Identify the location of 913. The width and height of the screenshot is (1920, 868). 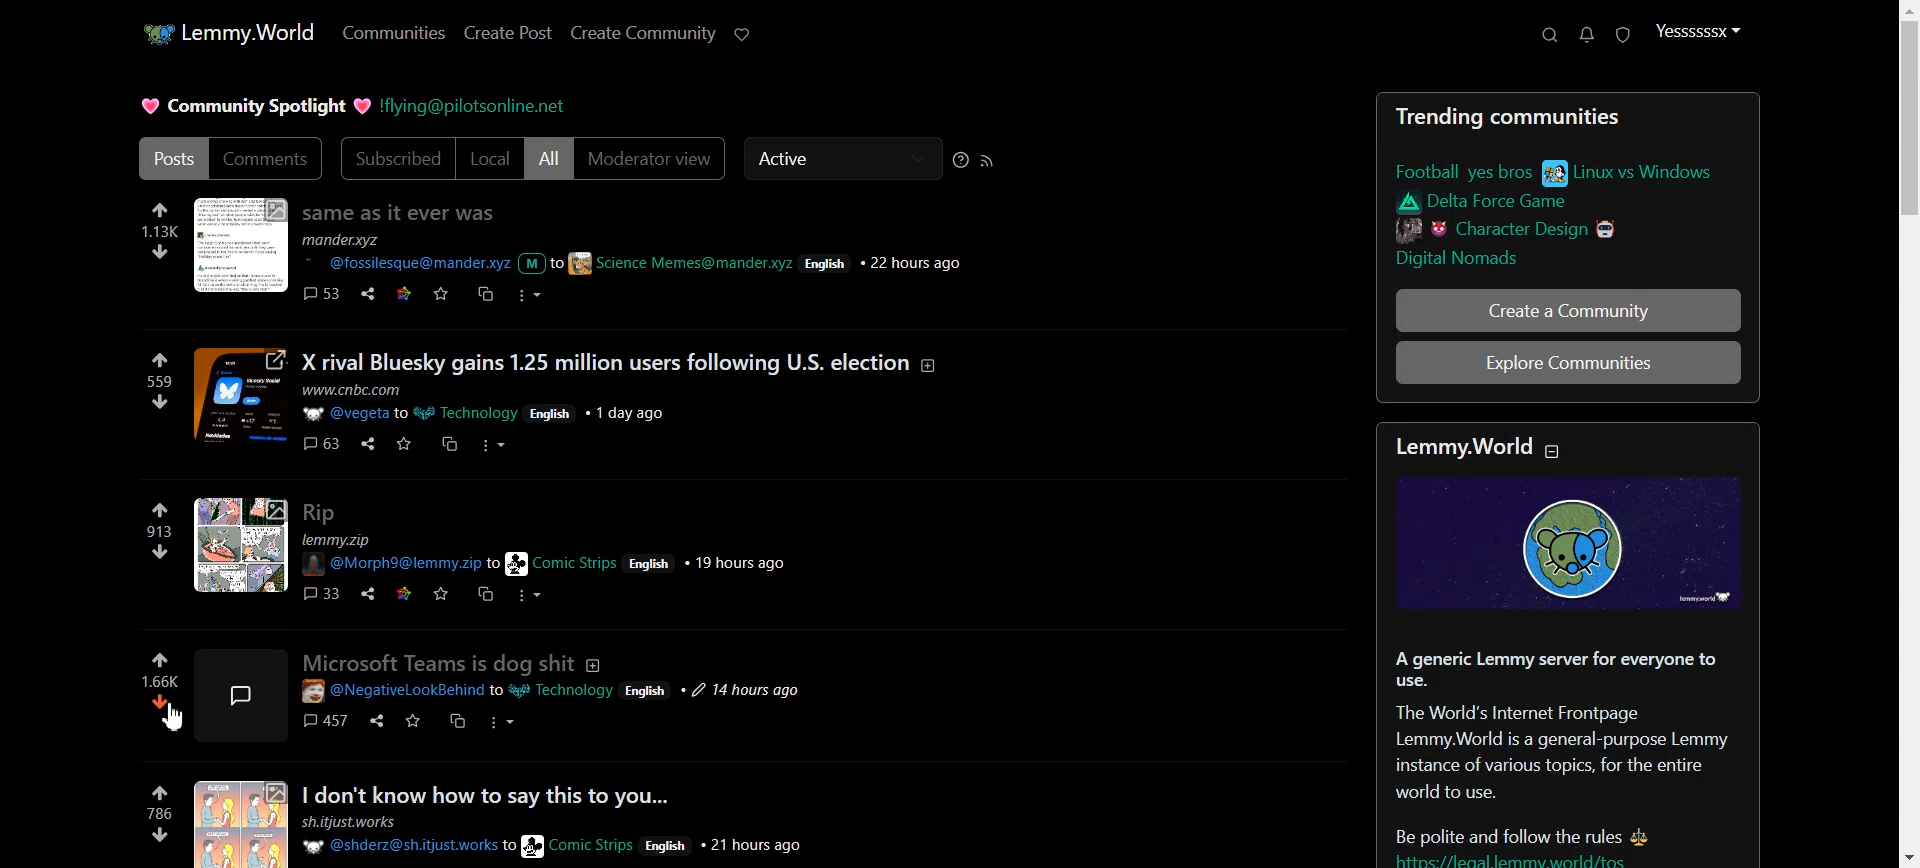
(158, 532).